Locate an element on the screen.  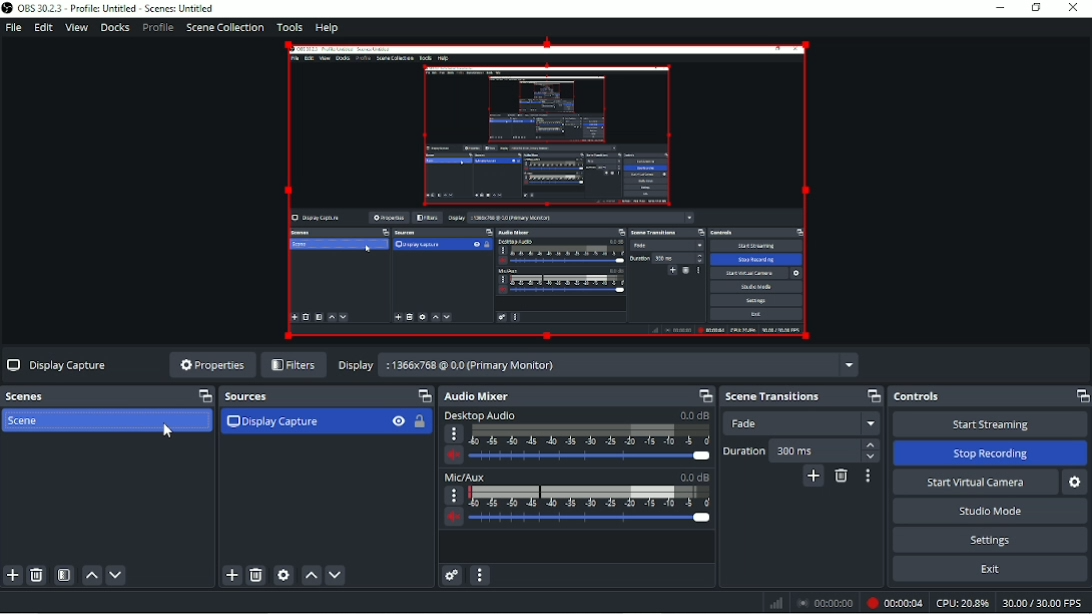
Move scene up is located at coordinates (92, 576).